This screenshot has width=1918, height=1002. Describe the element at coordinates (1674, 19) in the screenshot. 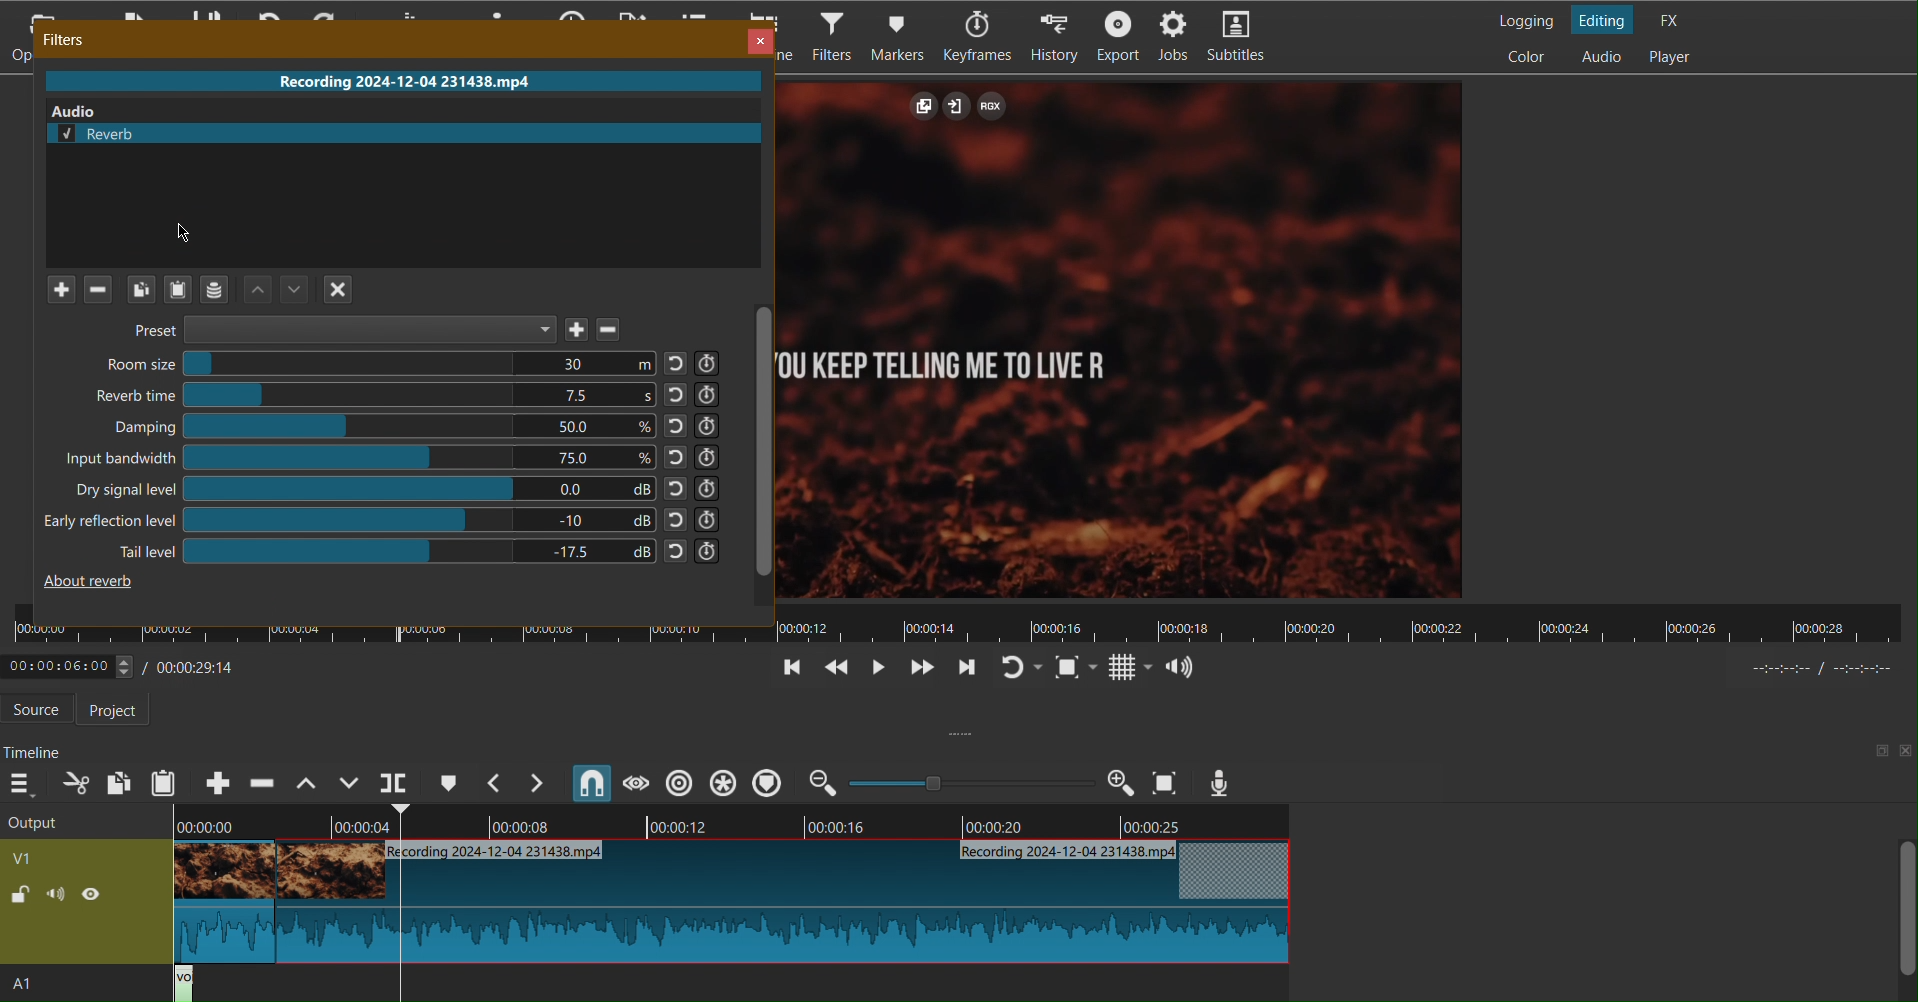

I see `FX` at that location.